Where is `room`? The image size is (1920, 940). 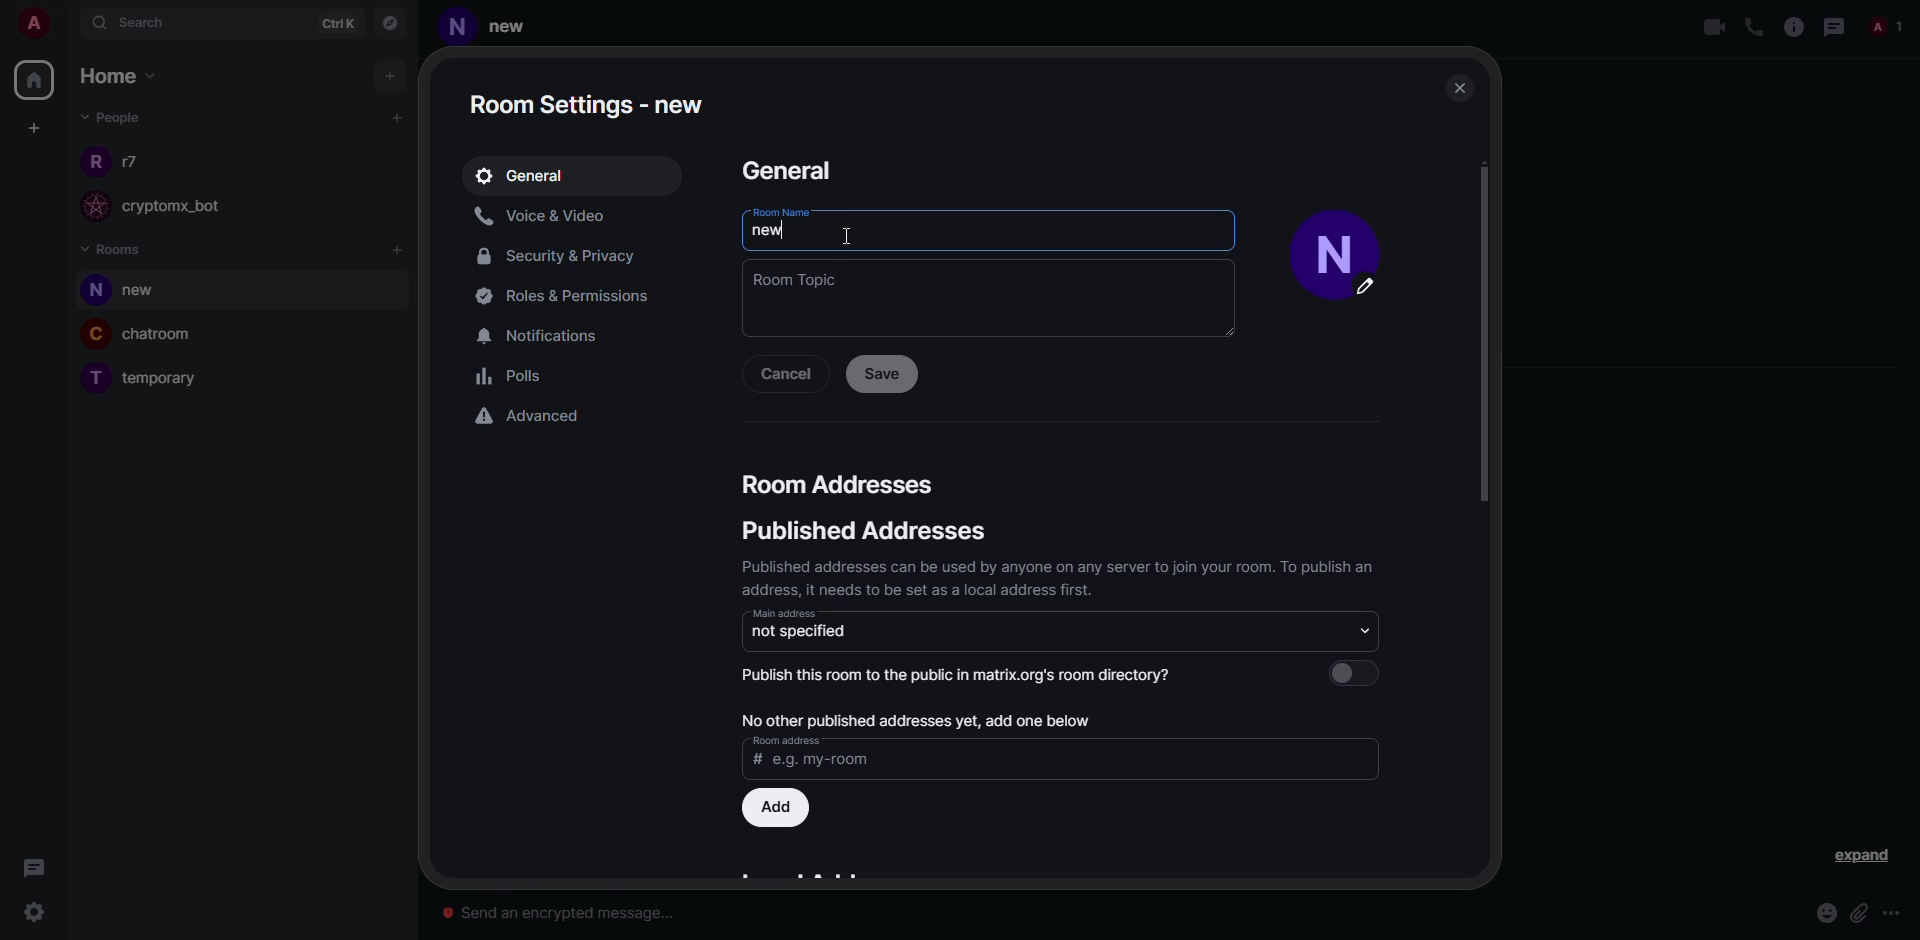
room is located at coordinates (167, 336).